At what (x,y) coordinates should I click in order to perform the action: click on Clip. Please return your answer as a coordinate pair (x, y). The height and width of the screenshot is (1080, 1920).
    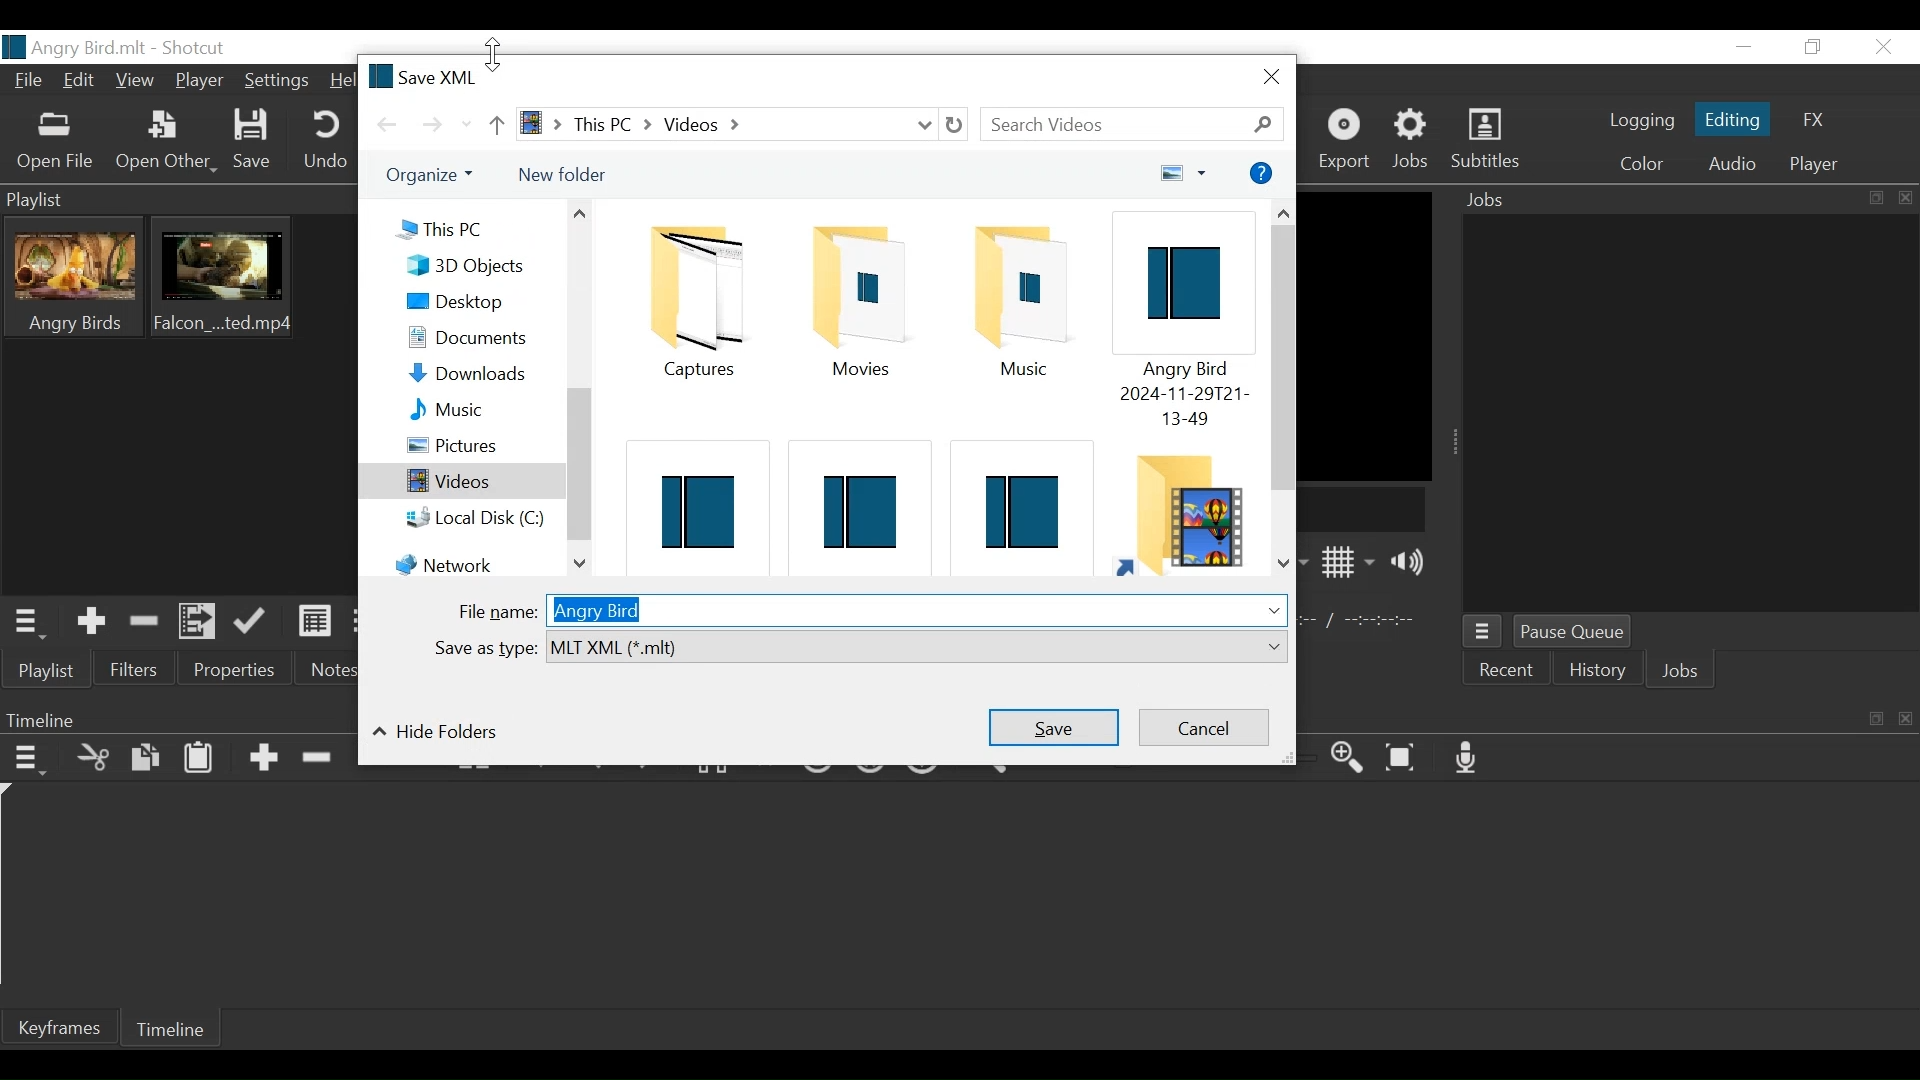
    Looking at the image, I should click on (68, 276).